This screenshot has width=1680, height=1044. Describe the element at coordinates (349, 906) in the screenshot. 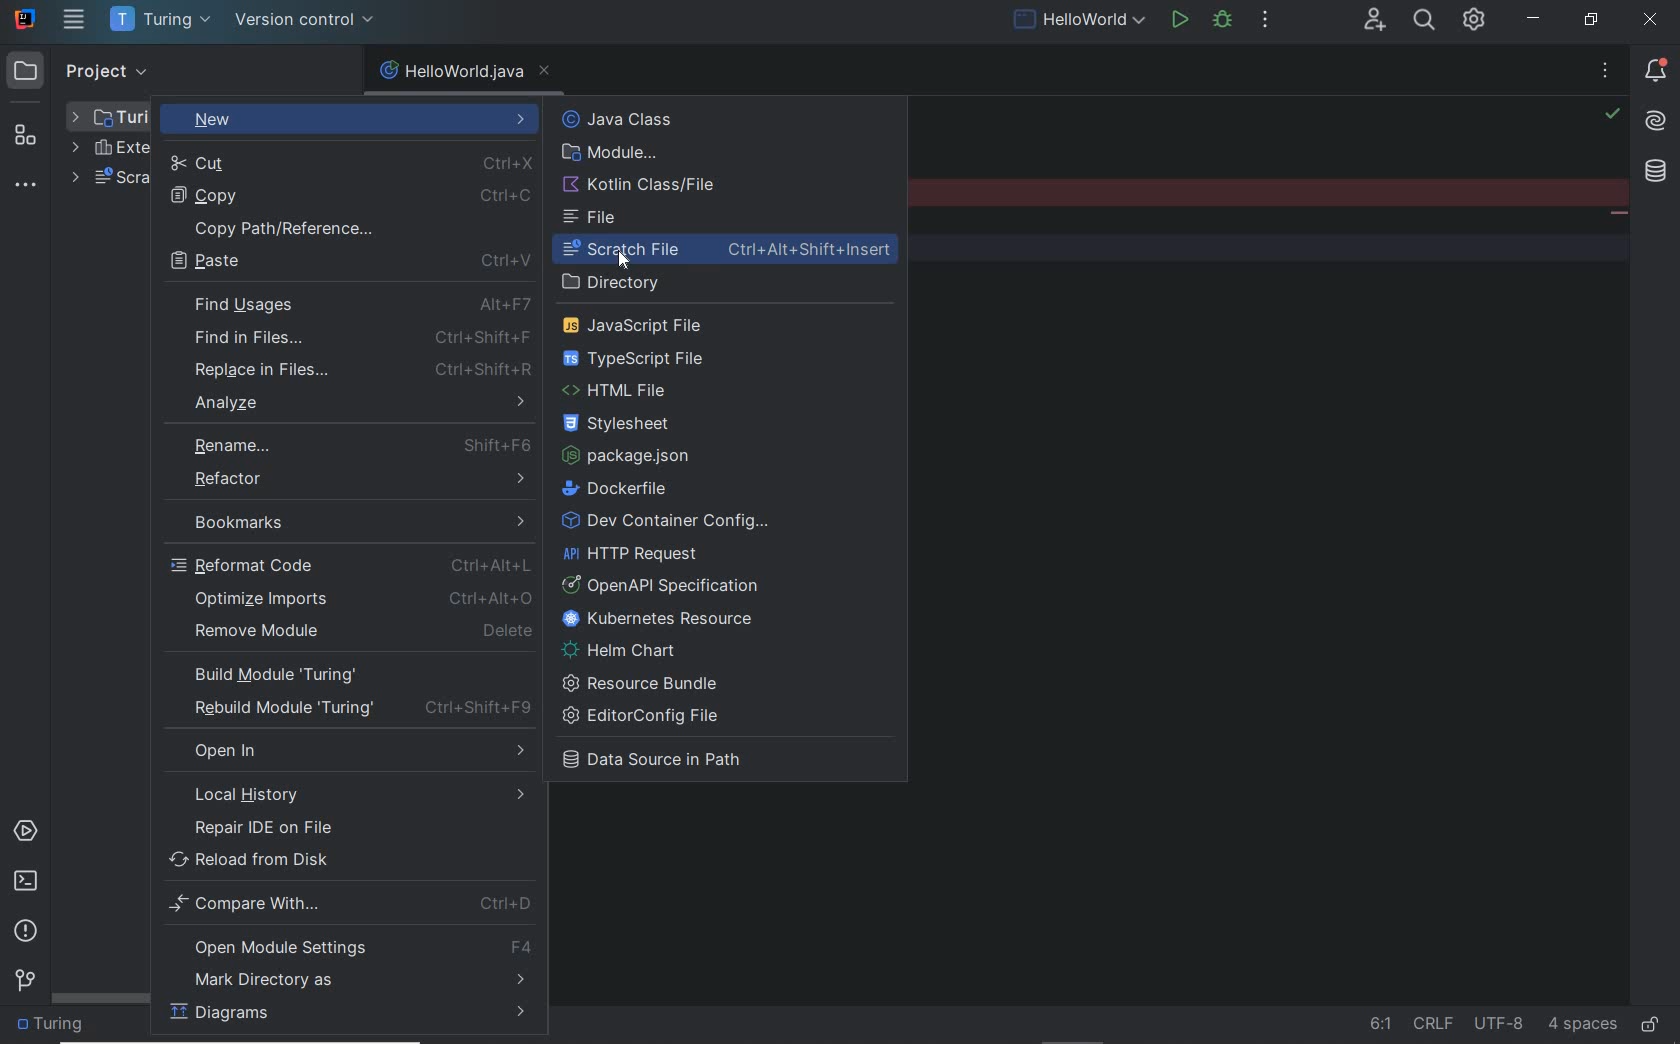

I see `compare with` at that location.